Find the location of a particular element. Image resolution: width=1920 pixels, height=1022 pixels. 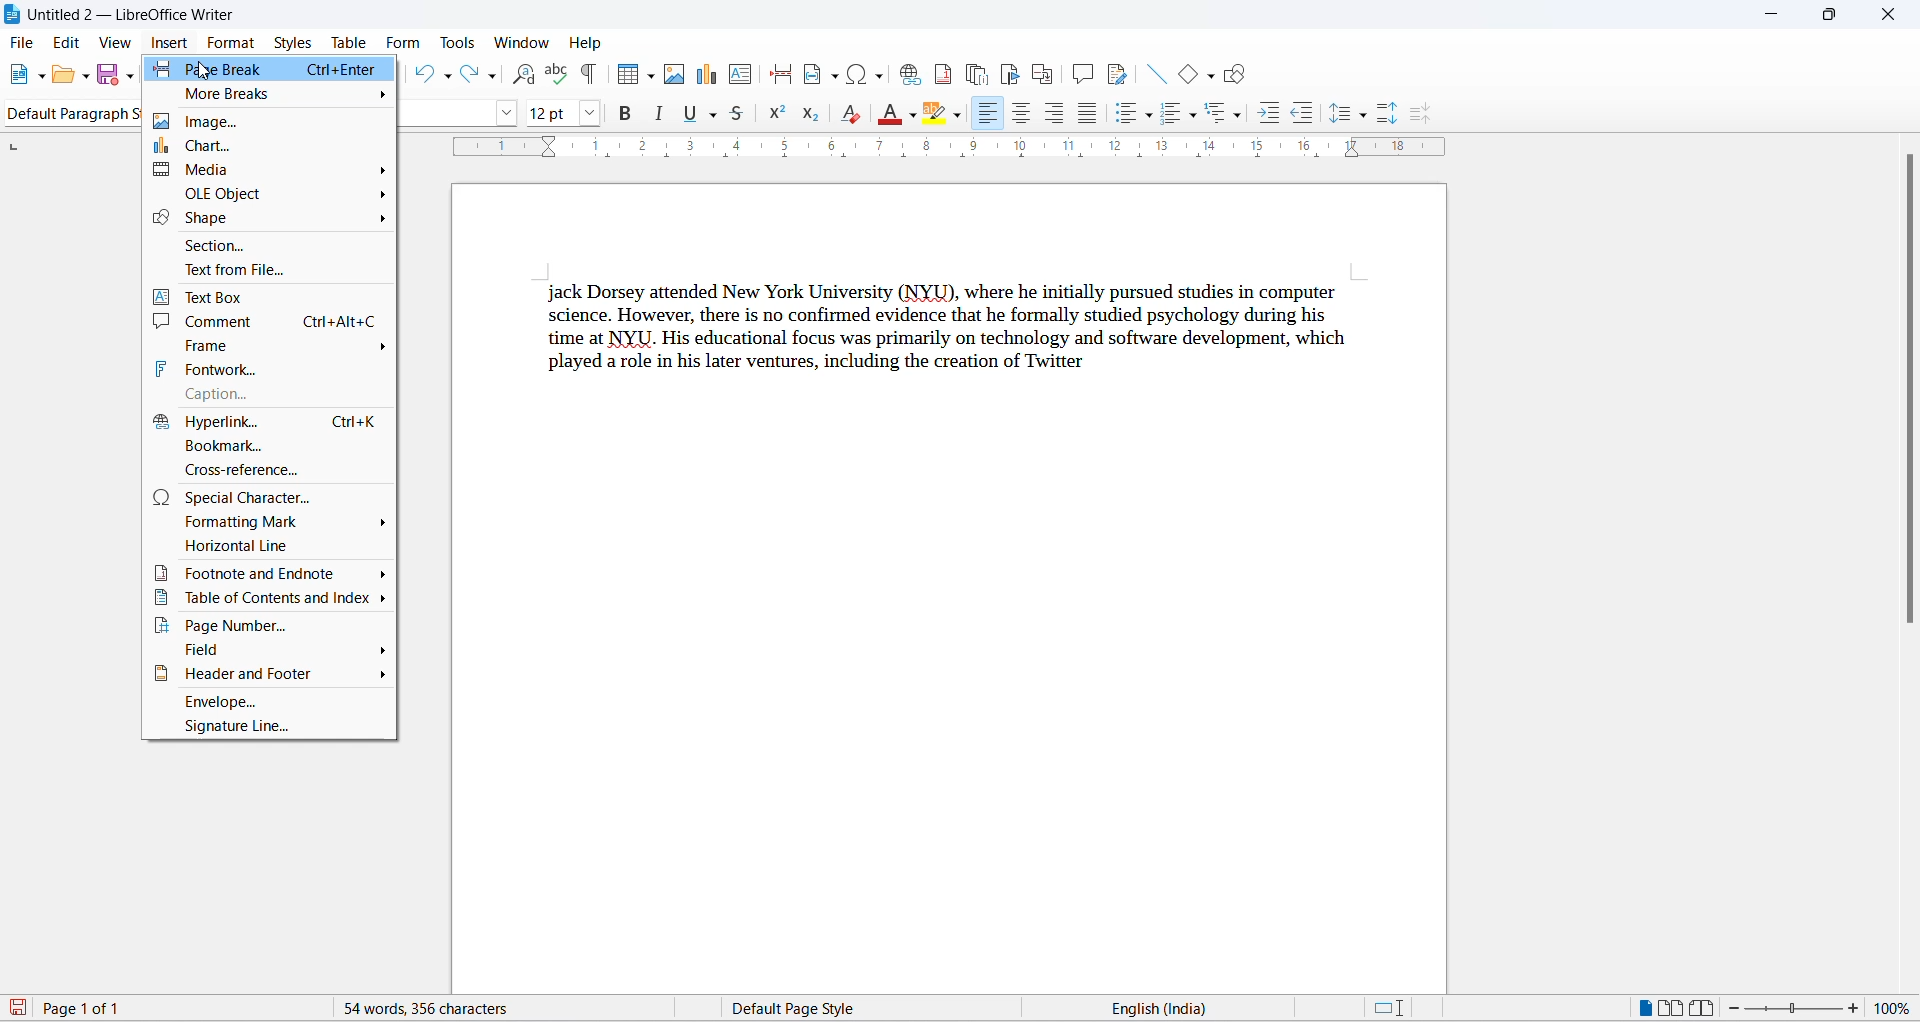

section is located at coordinates (271, 244).